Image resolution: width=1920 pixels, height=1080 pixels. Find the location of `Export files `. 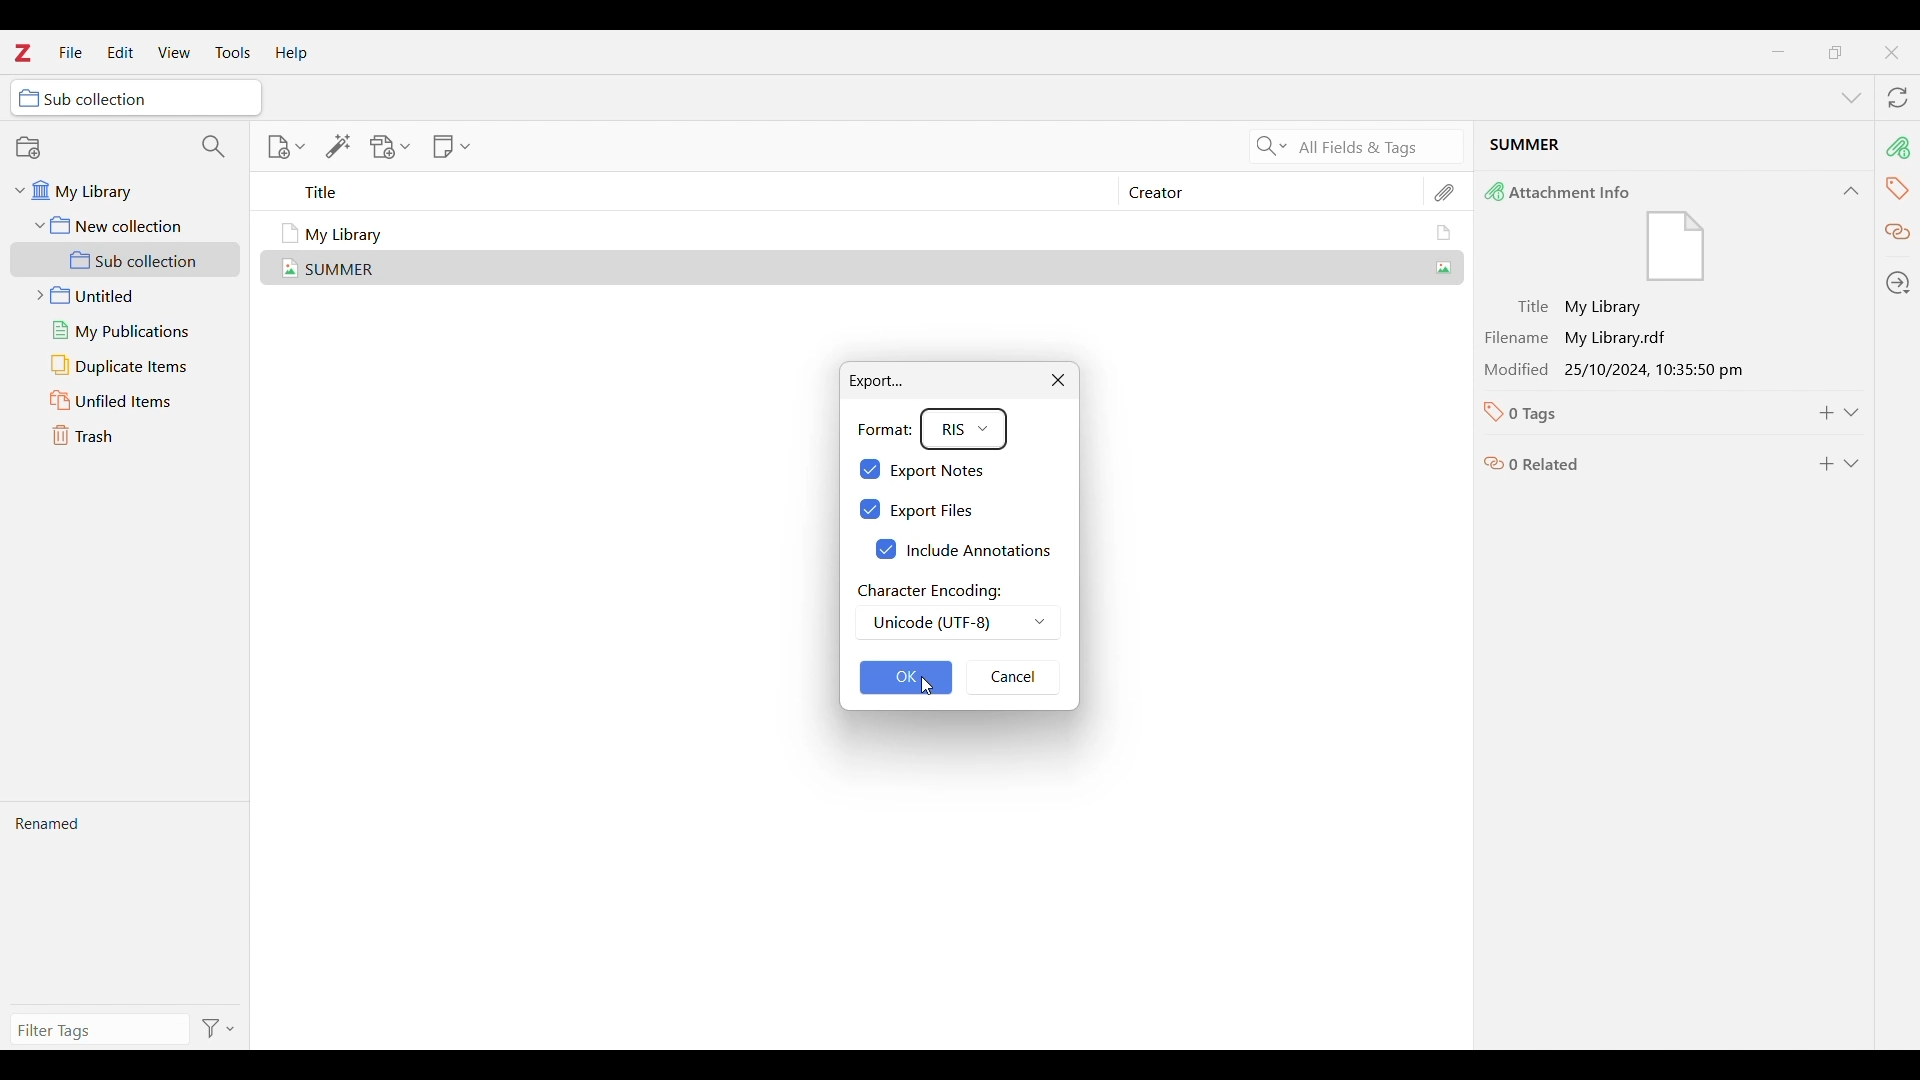

Export files  is located at coordinates (976, 509).